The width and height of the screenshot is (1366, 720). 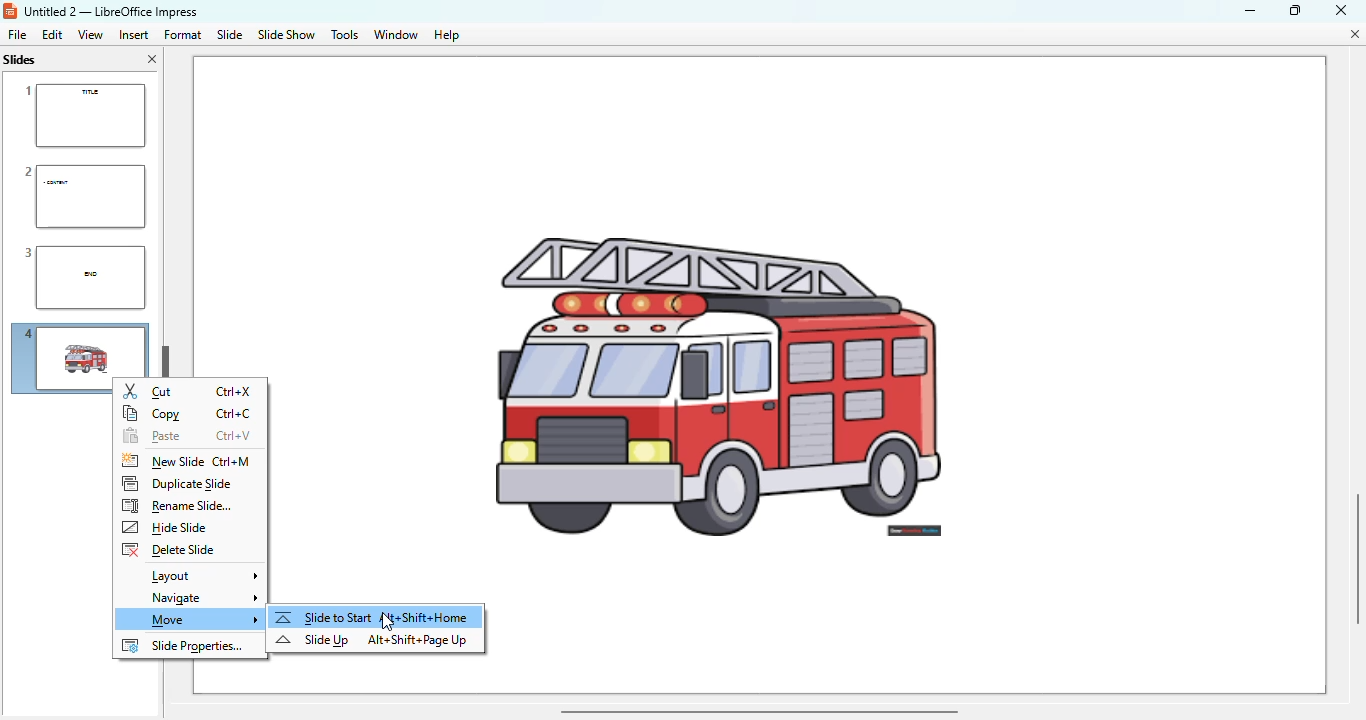 What do you see at coordinates (153, 414) in the screenshot?
I see `copy` at bounding box center [153, 414].